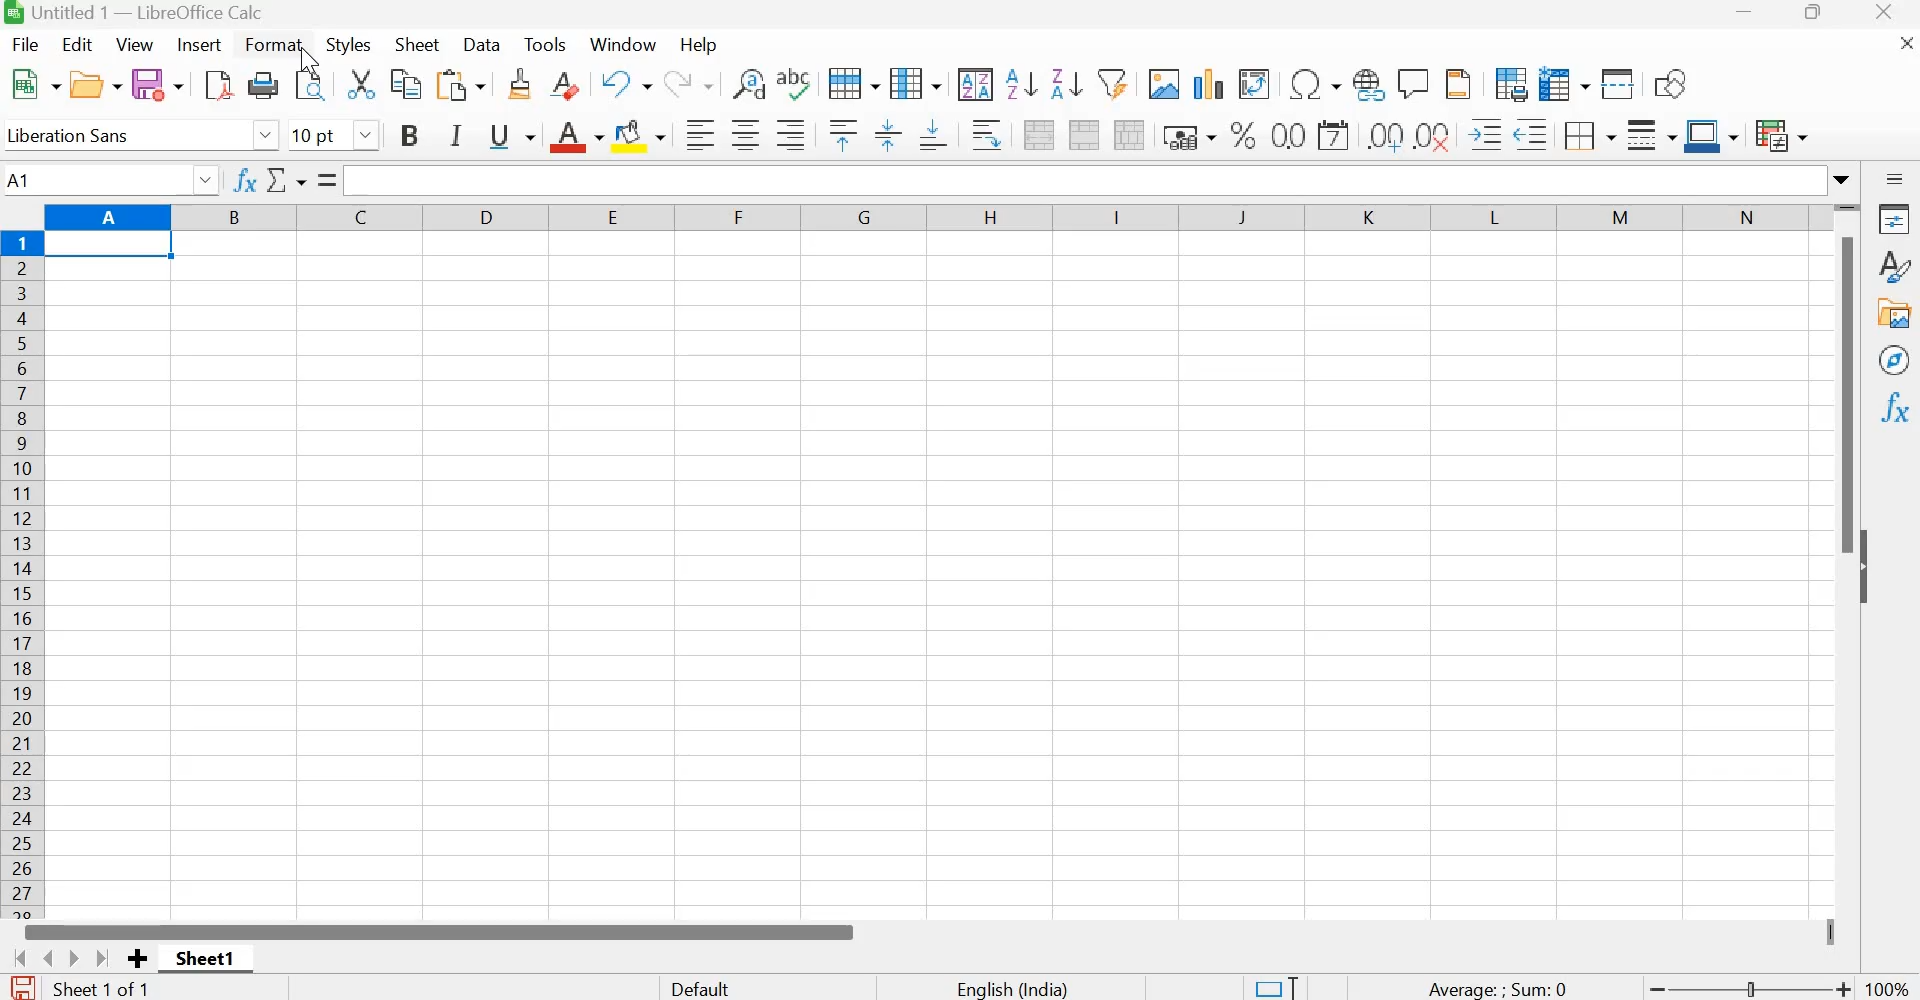 The image size is (1920, 1000). Describe the element at coordinates (1023, 84) in the screenshot. I see `Sort ascending` at that location.